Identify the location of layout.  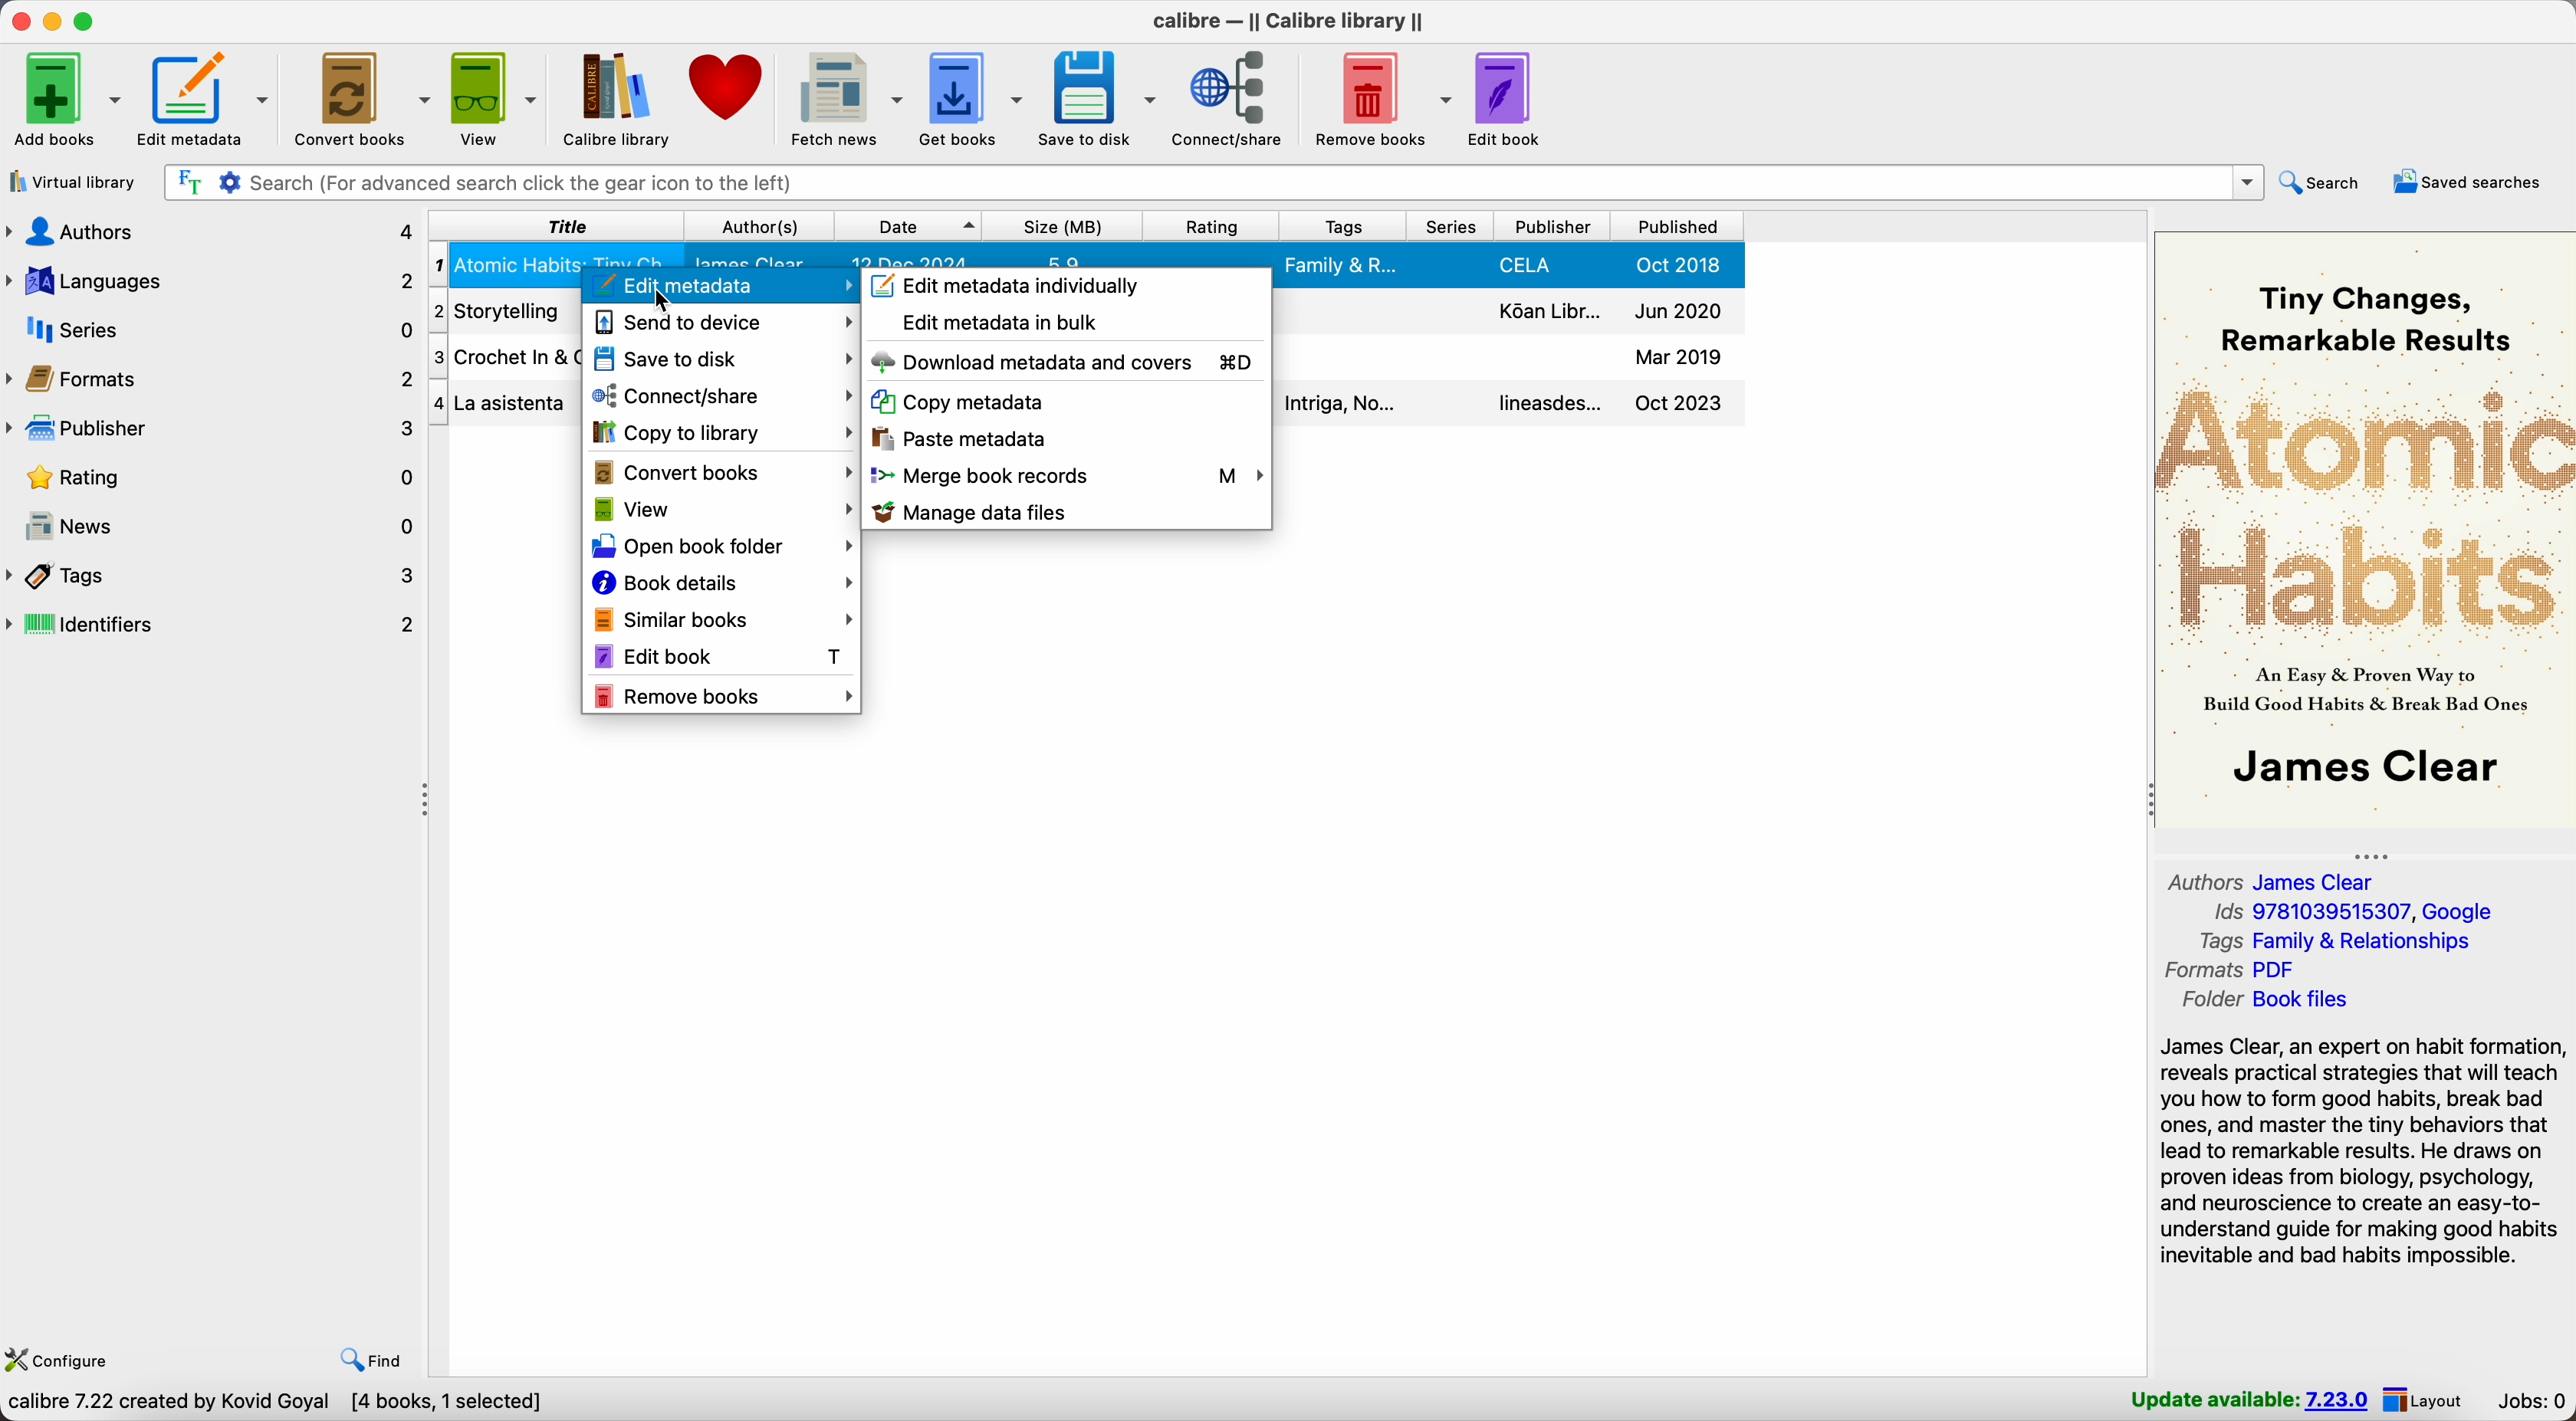
(2436, 1401).